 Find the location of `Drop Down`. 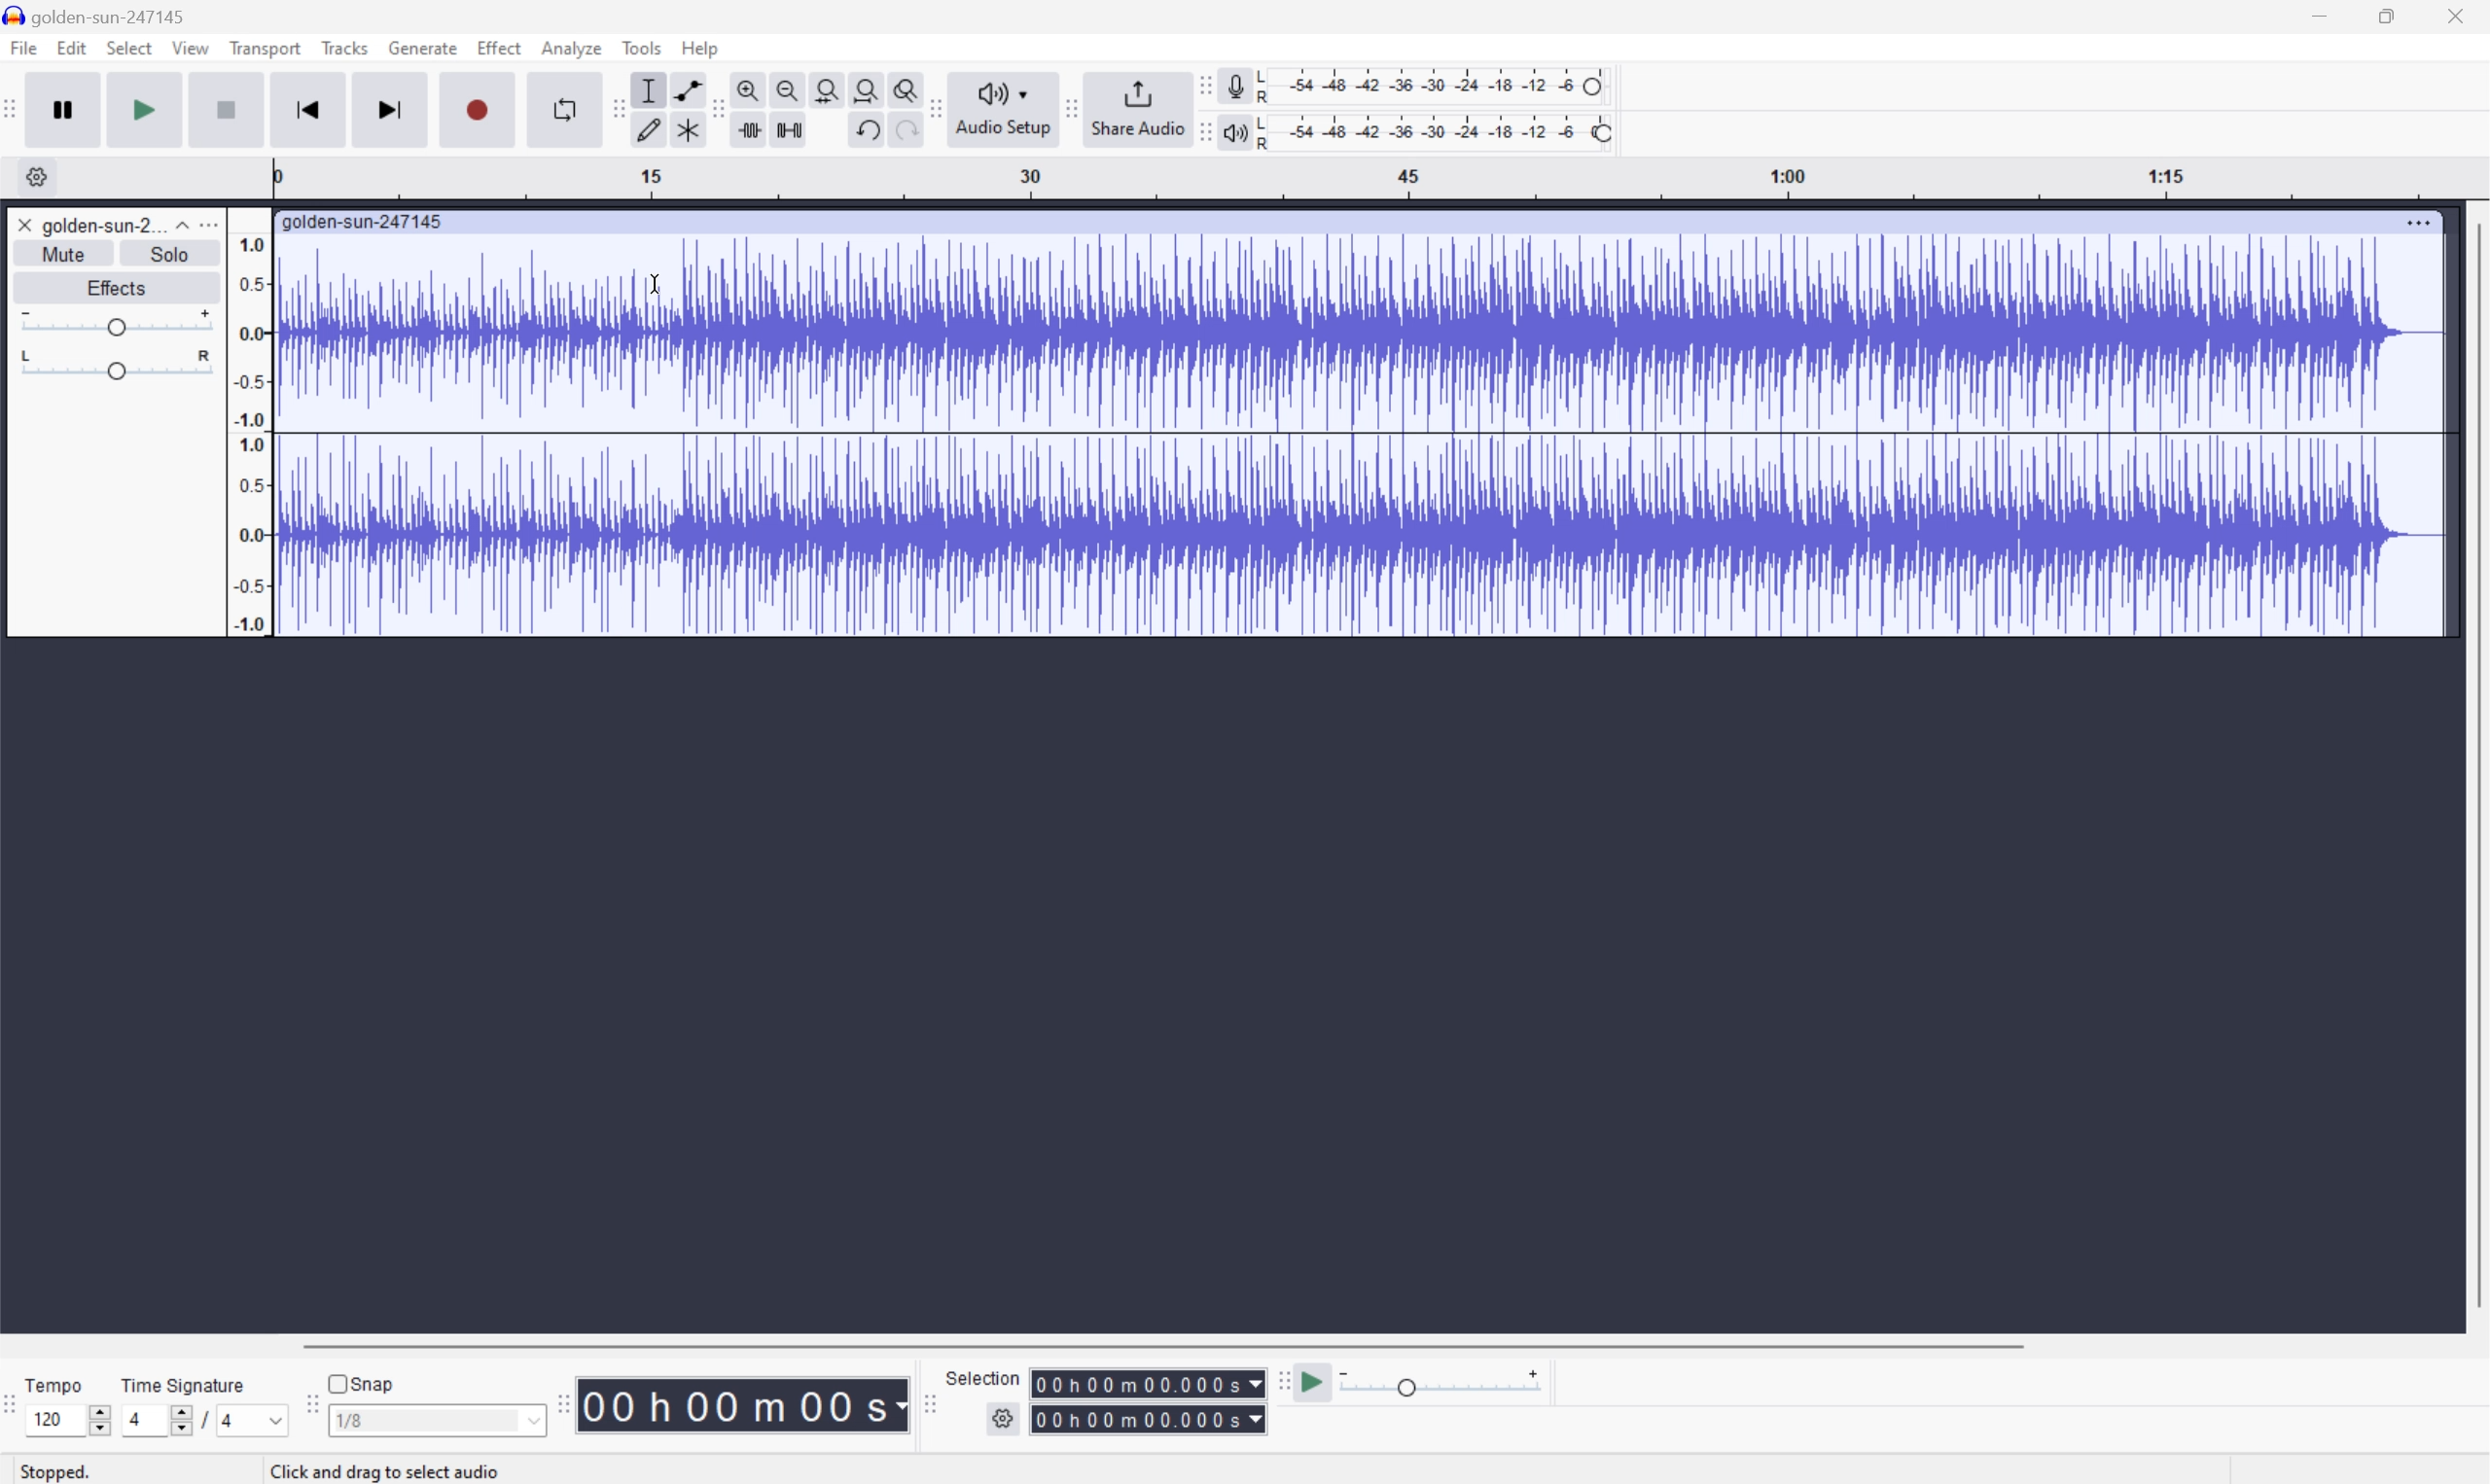

Drop Down is located at coordinates (269, 1420).